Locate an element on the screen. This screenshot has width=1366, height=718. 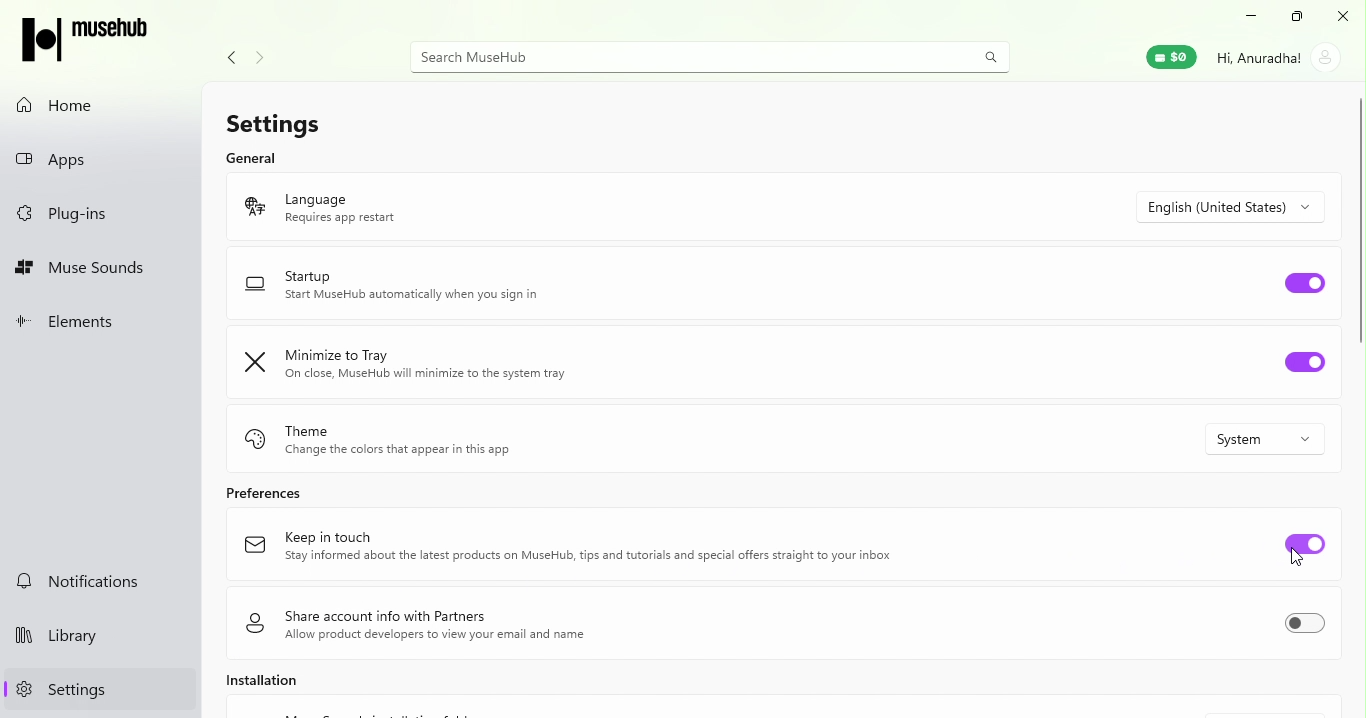
Toggle is located at coordinates (1307, 628).